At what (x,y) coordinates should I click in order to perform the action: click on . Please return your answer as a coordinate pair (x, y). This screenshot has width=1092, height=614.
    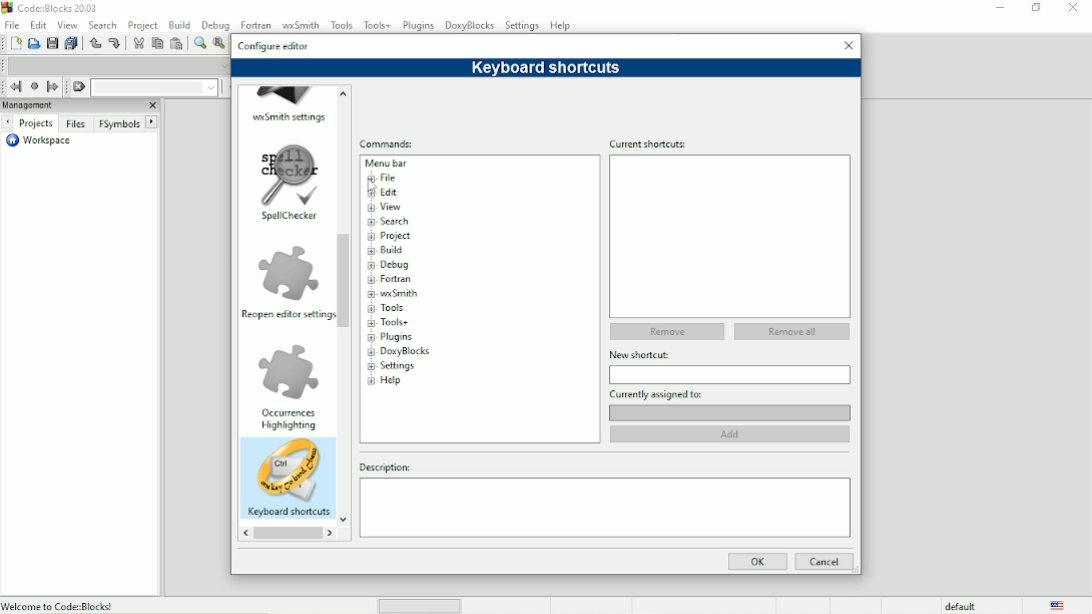
    Looking at the image, I should click on (728, 237).